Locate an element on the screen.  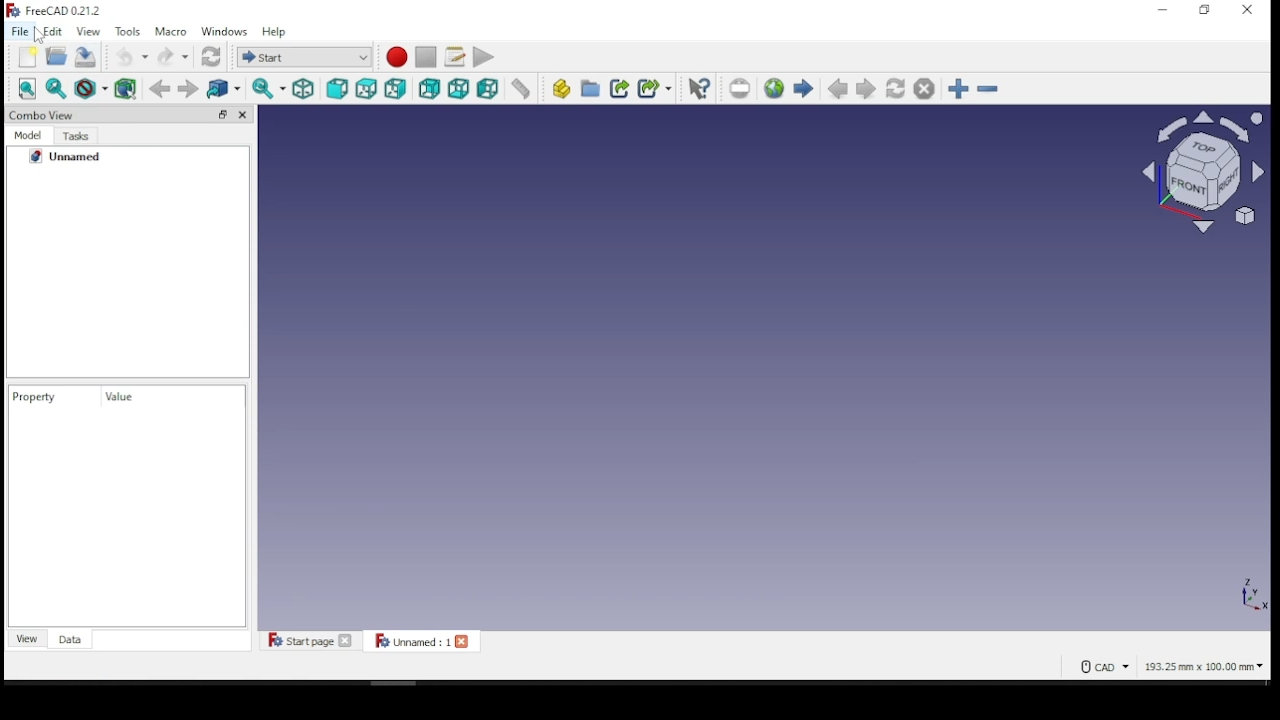
cursor is located at coordinates (40, 40).